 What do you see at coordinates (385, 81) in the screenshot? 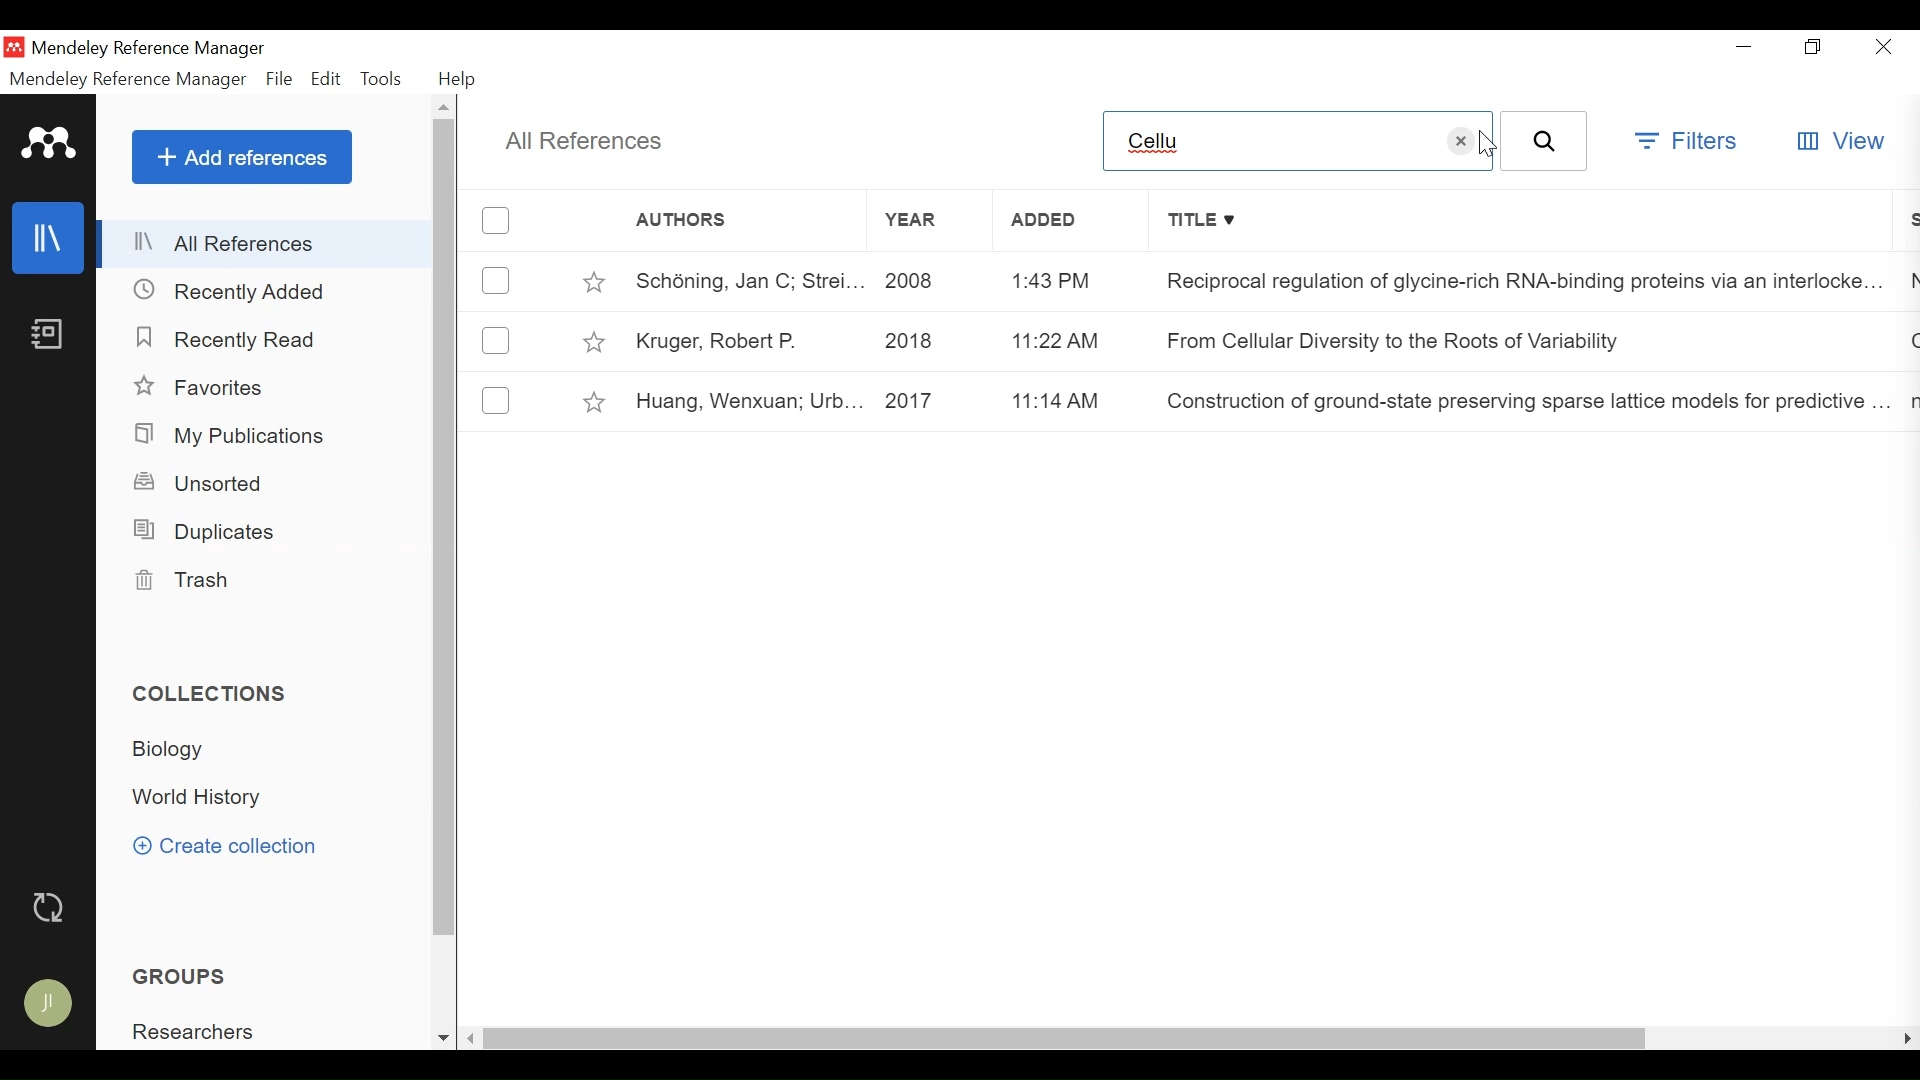
I see `Tools` at bounding box center [385, 81].